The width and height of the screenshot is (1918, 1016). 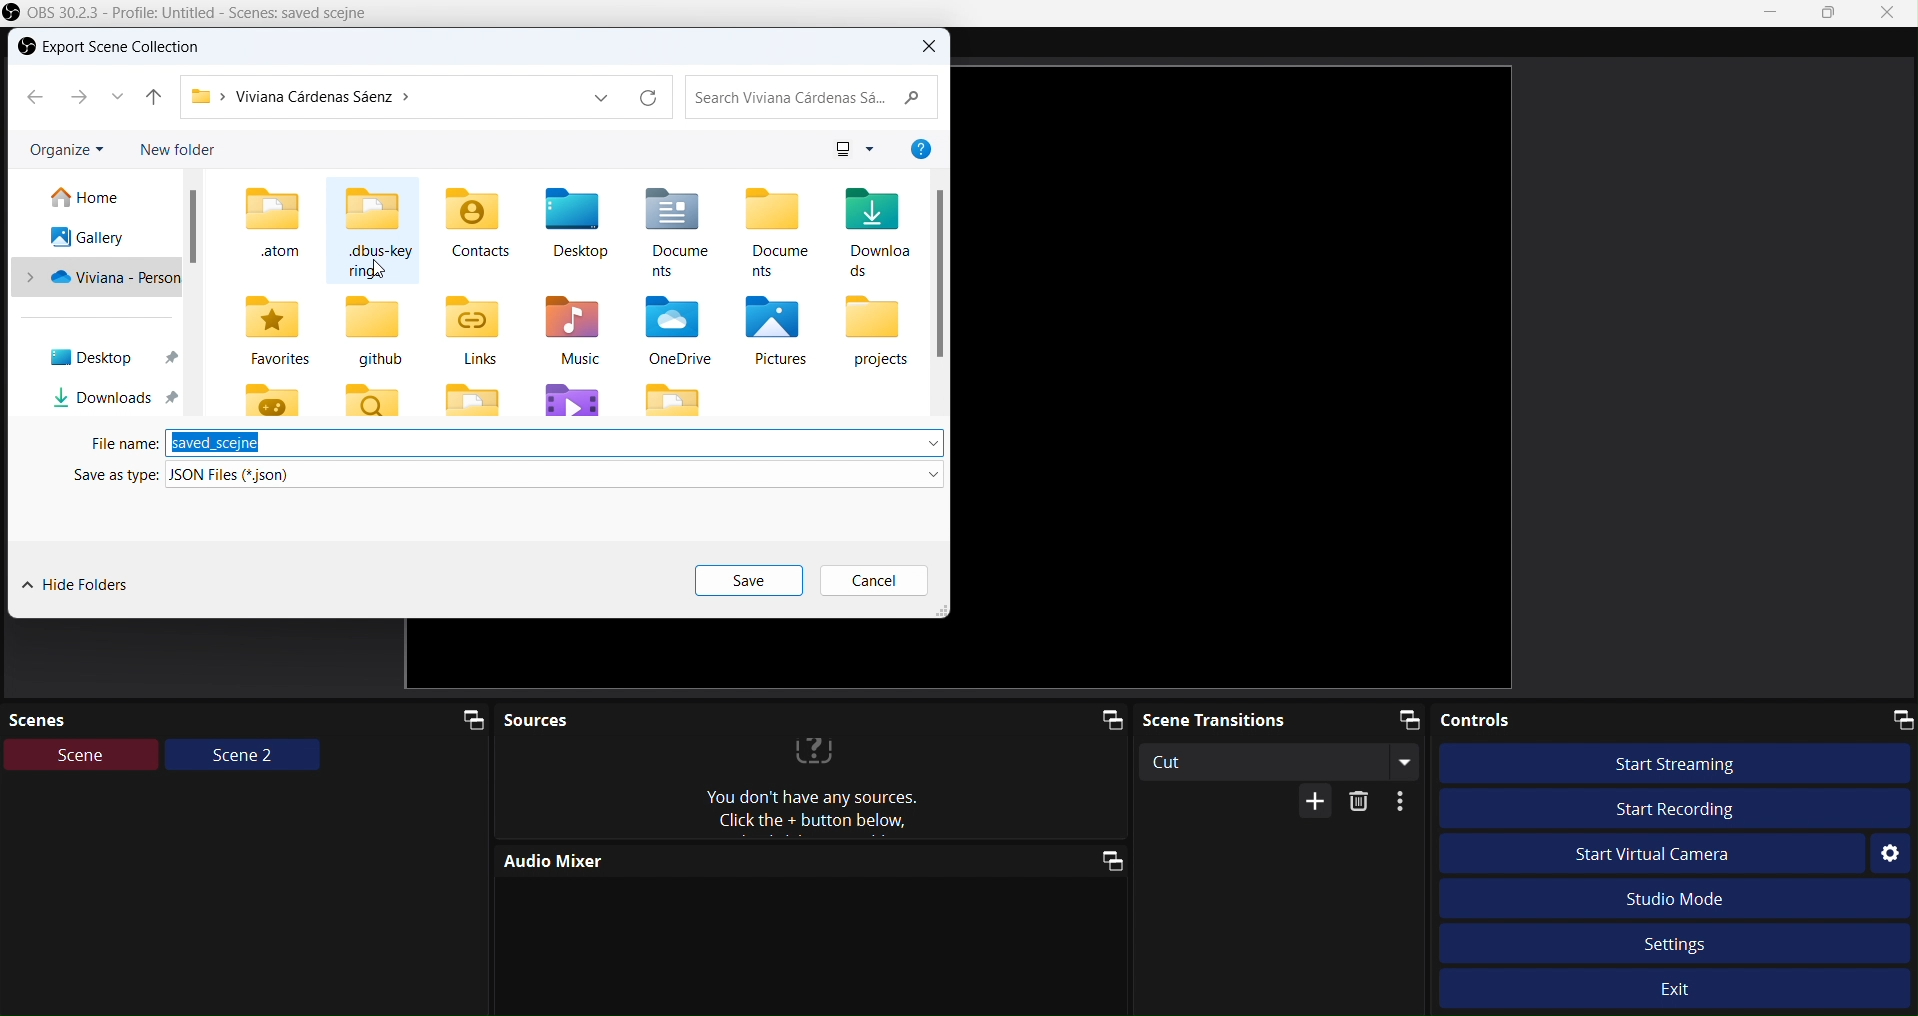 I want to click on Refresh, so click(x=648, y=98).